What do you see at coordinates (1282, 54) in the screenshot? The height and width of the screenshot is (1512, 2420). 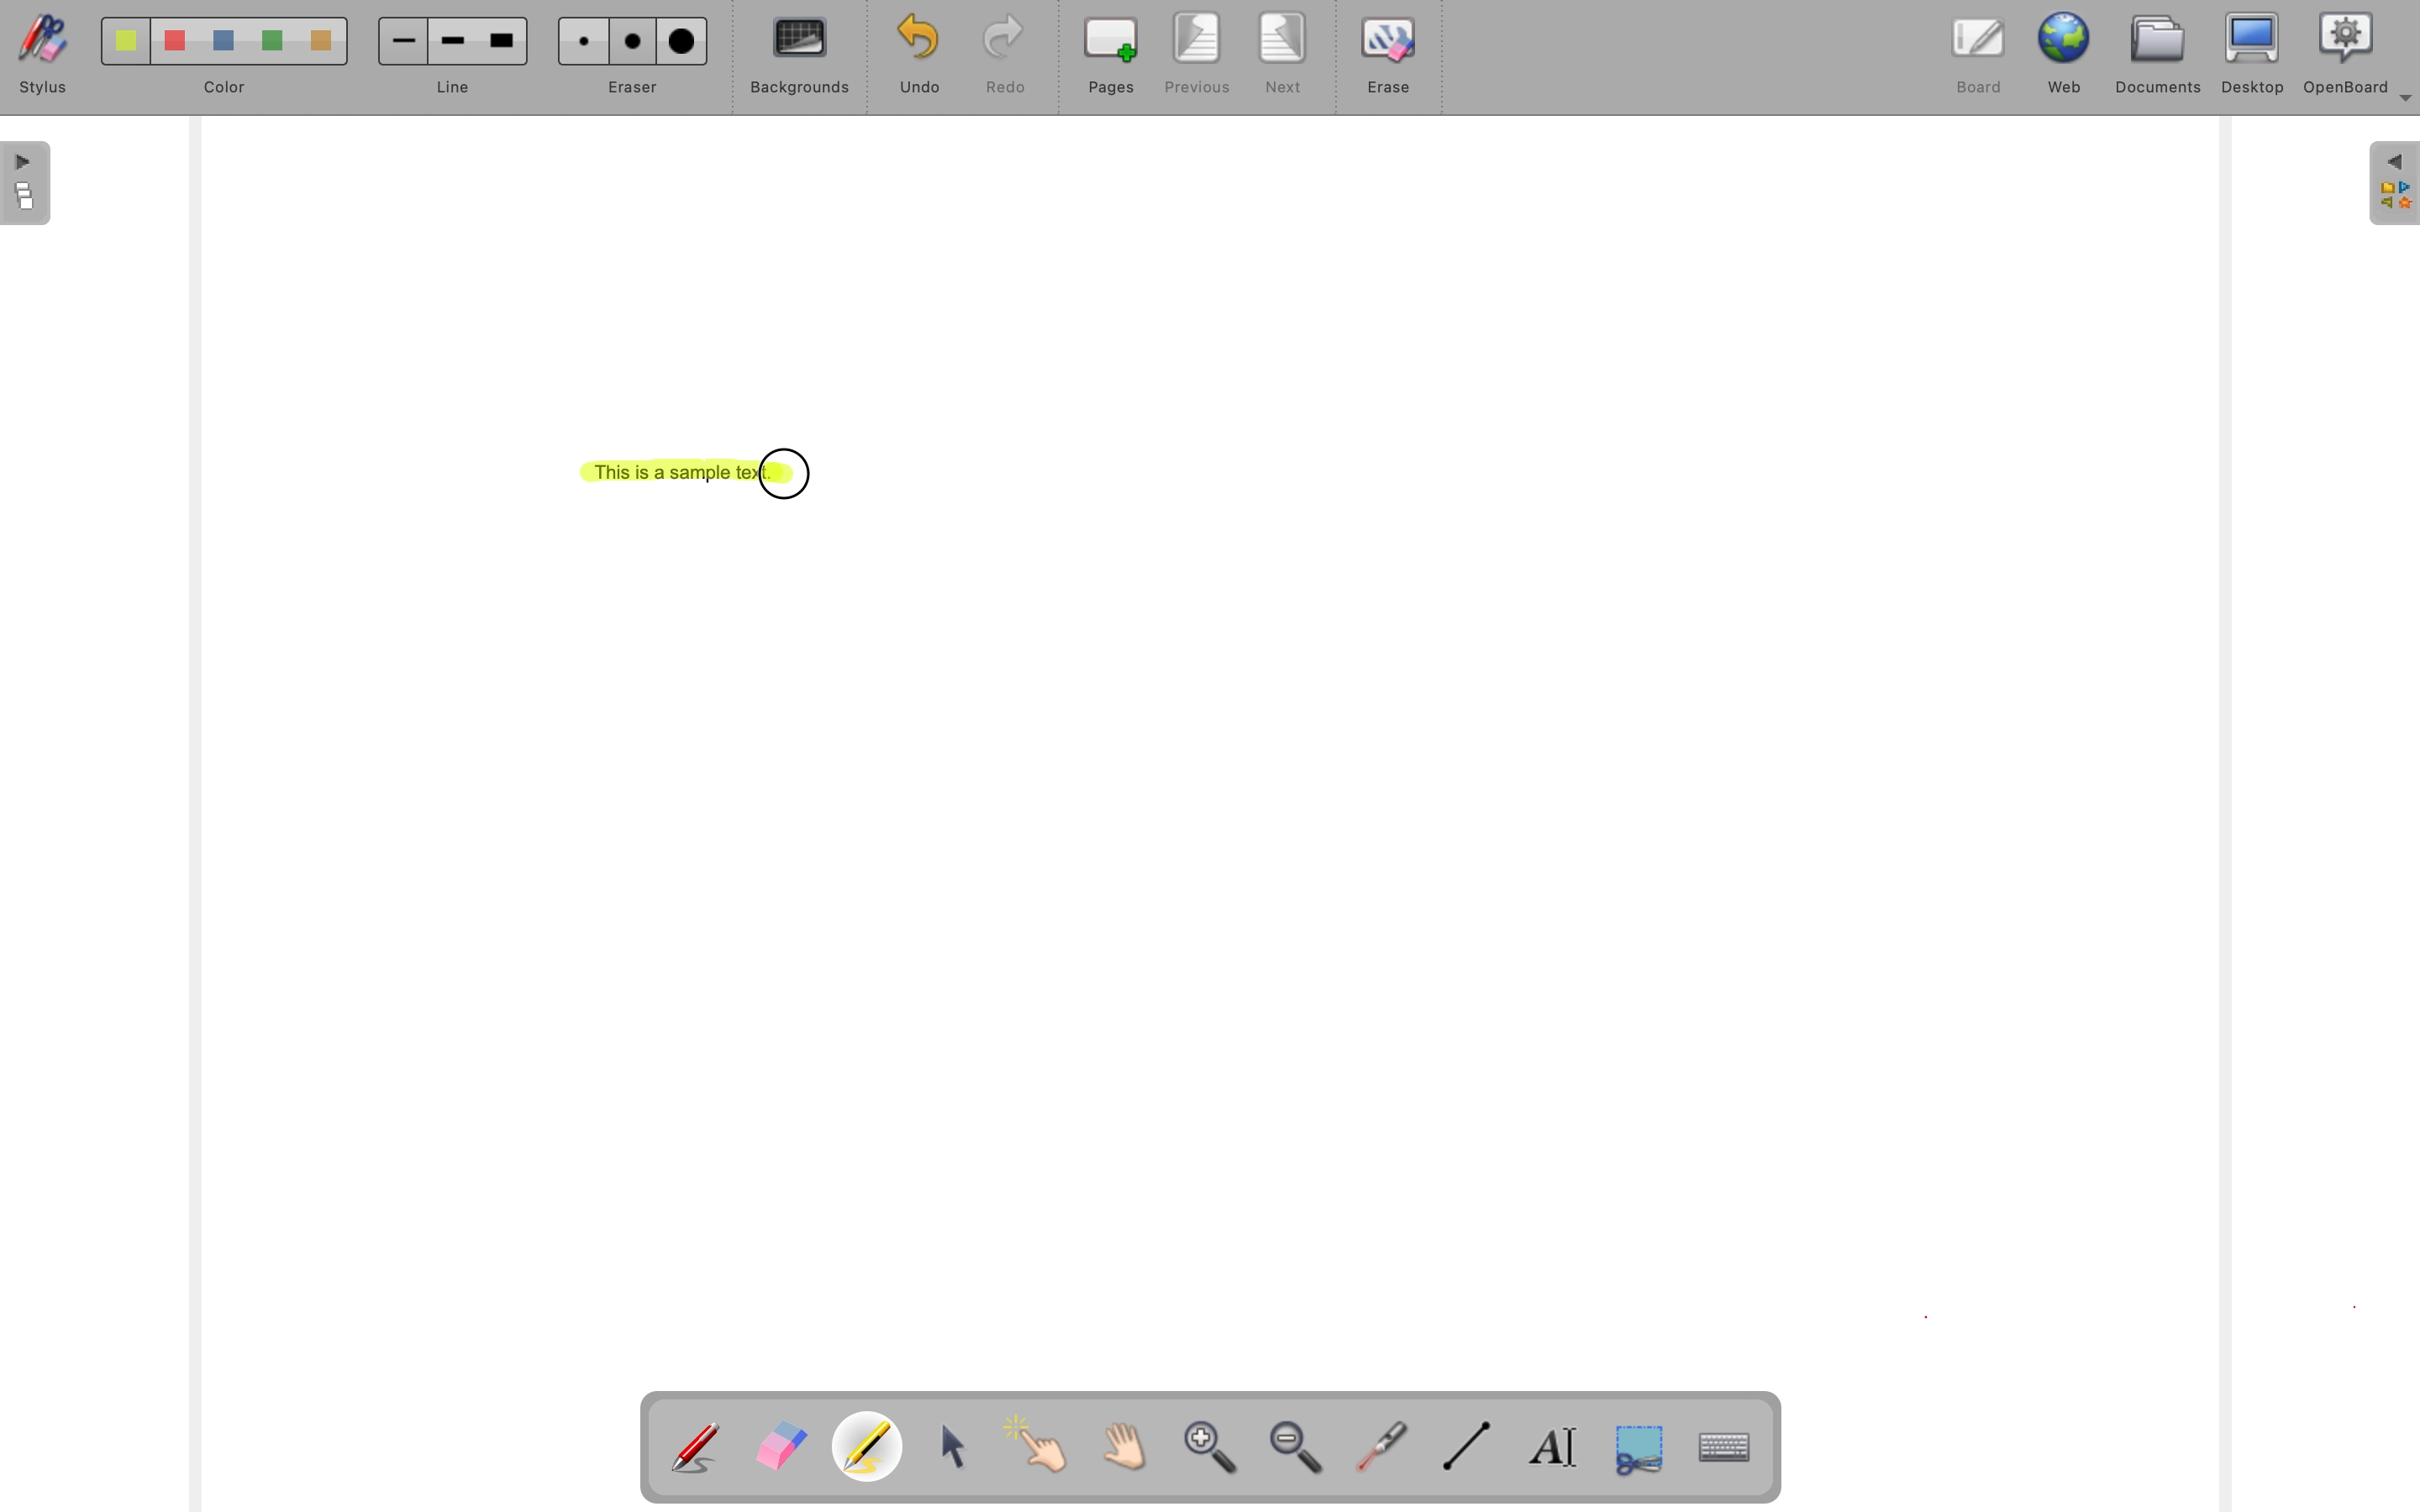 I see `next` at bounding box center [1282, 54].